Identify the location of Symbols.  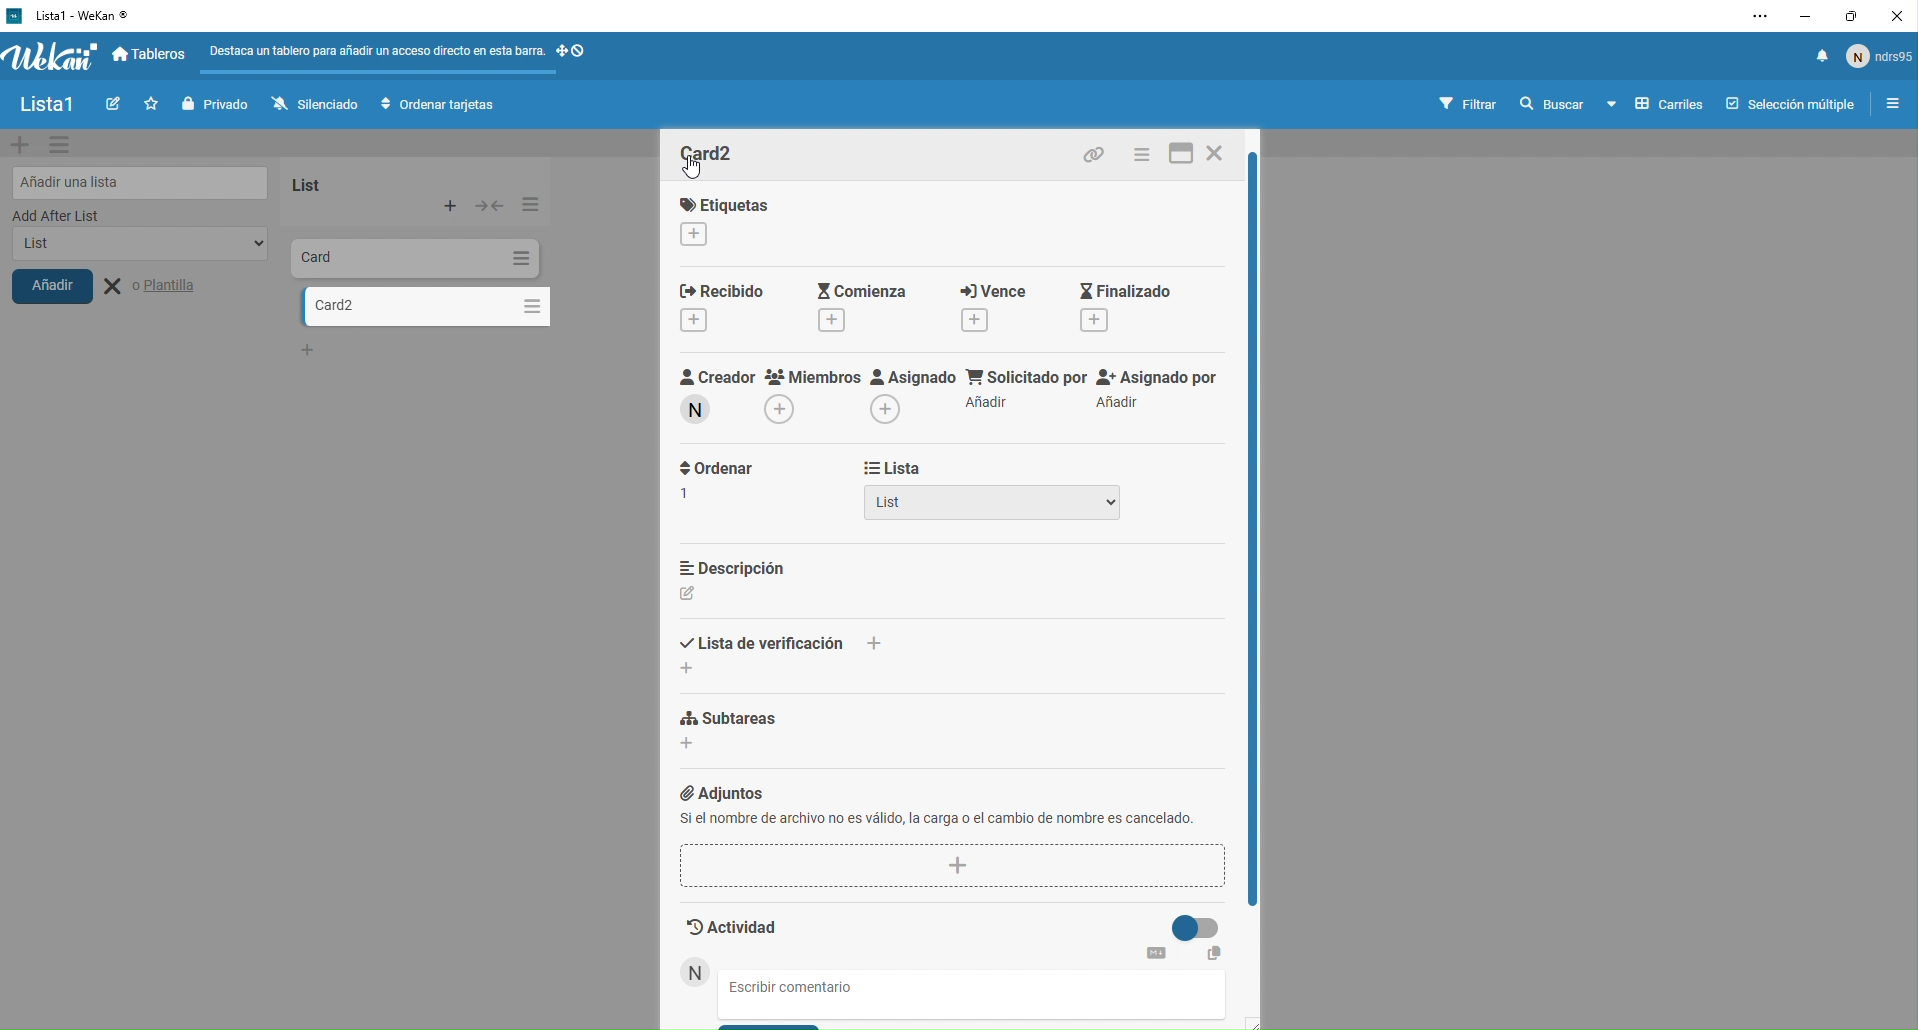
(589, 51).